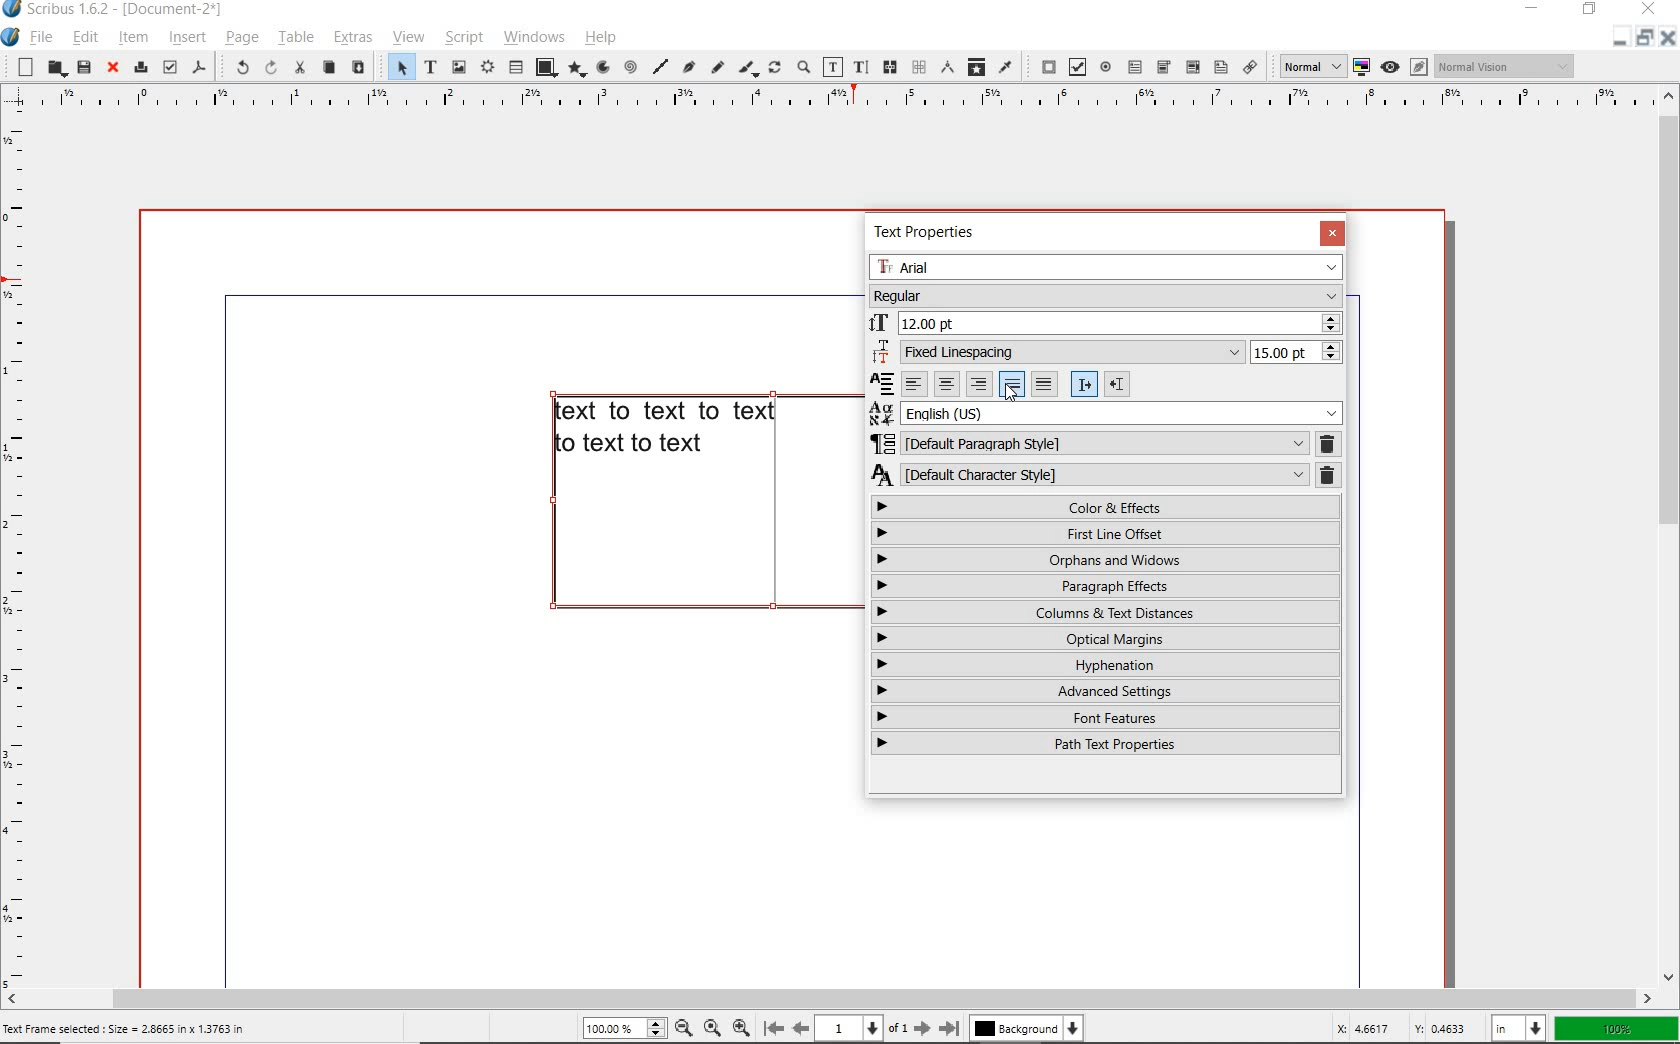 The width and height of the screenshot is (1680, 1044). What do you see at coordinates (1074, 66) in the screenshot?
I see `pdf check box` at bounding box center [1074, 66].